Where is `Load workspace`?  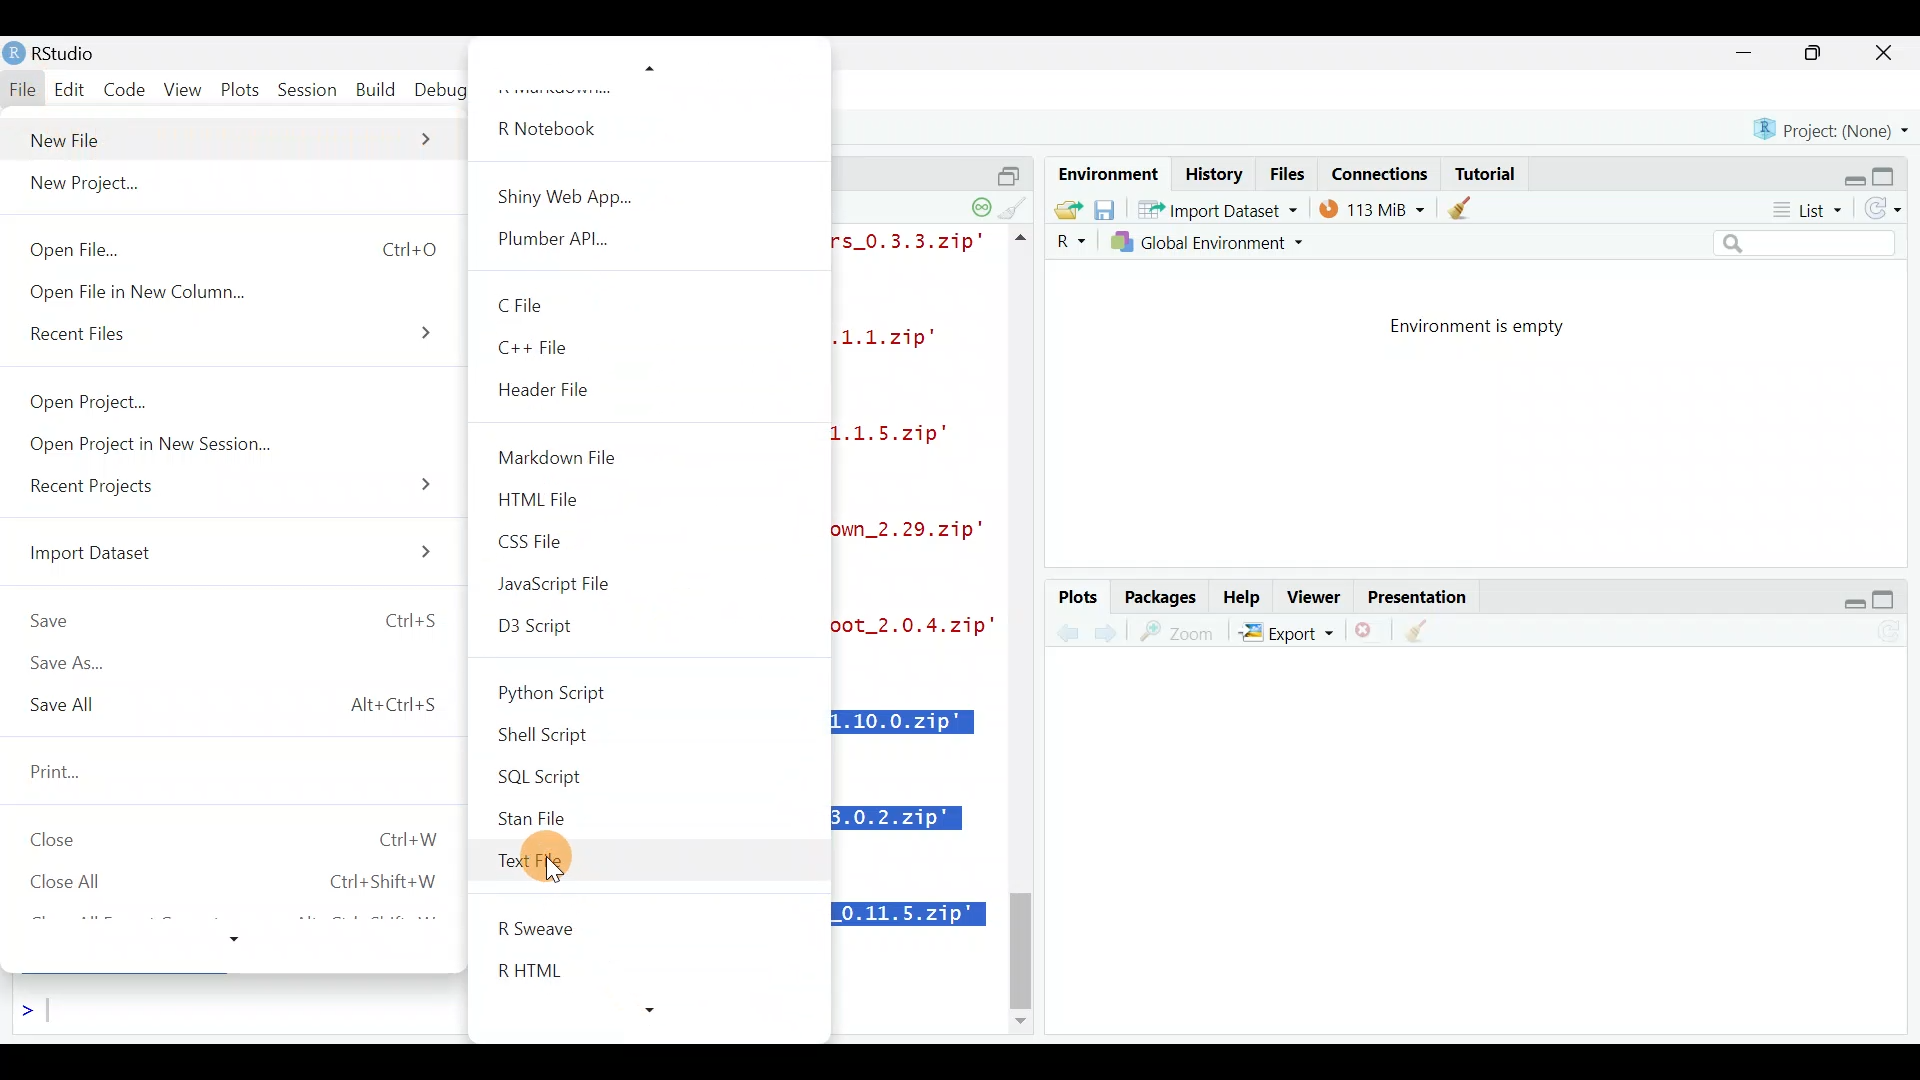 Load workspace is located at coordinates (1063, 209).